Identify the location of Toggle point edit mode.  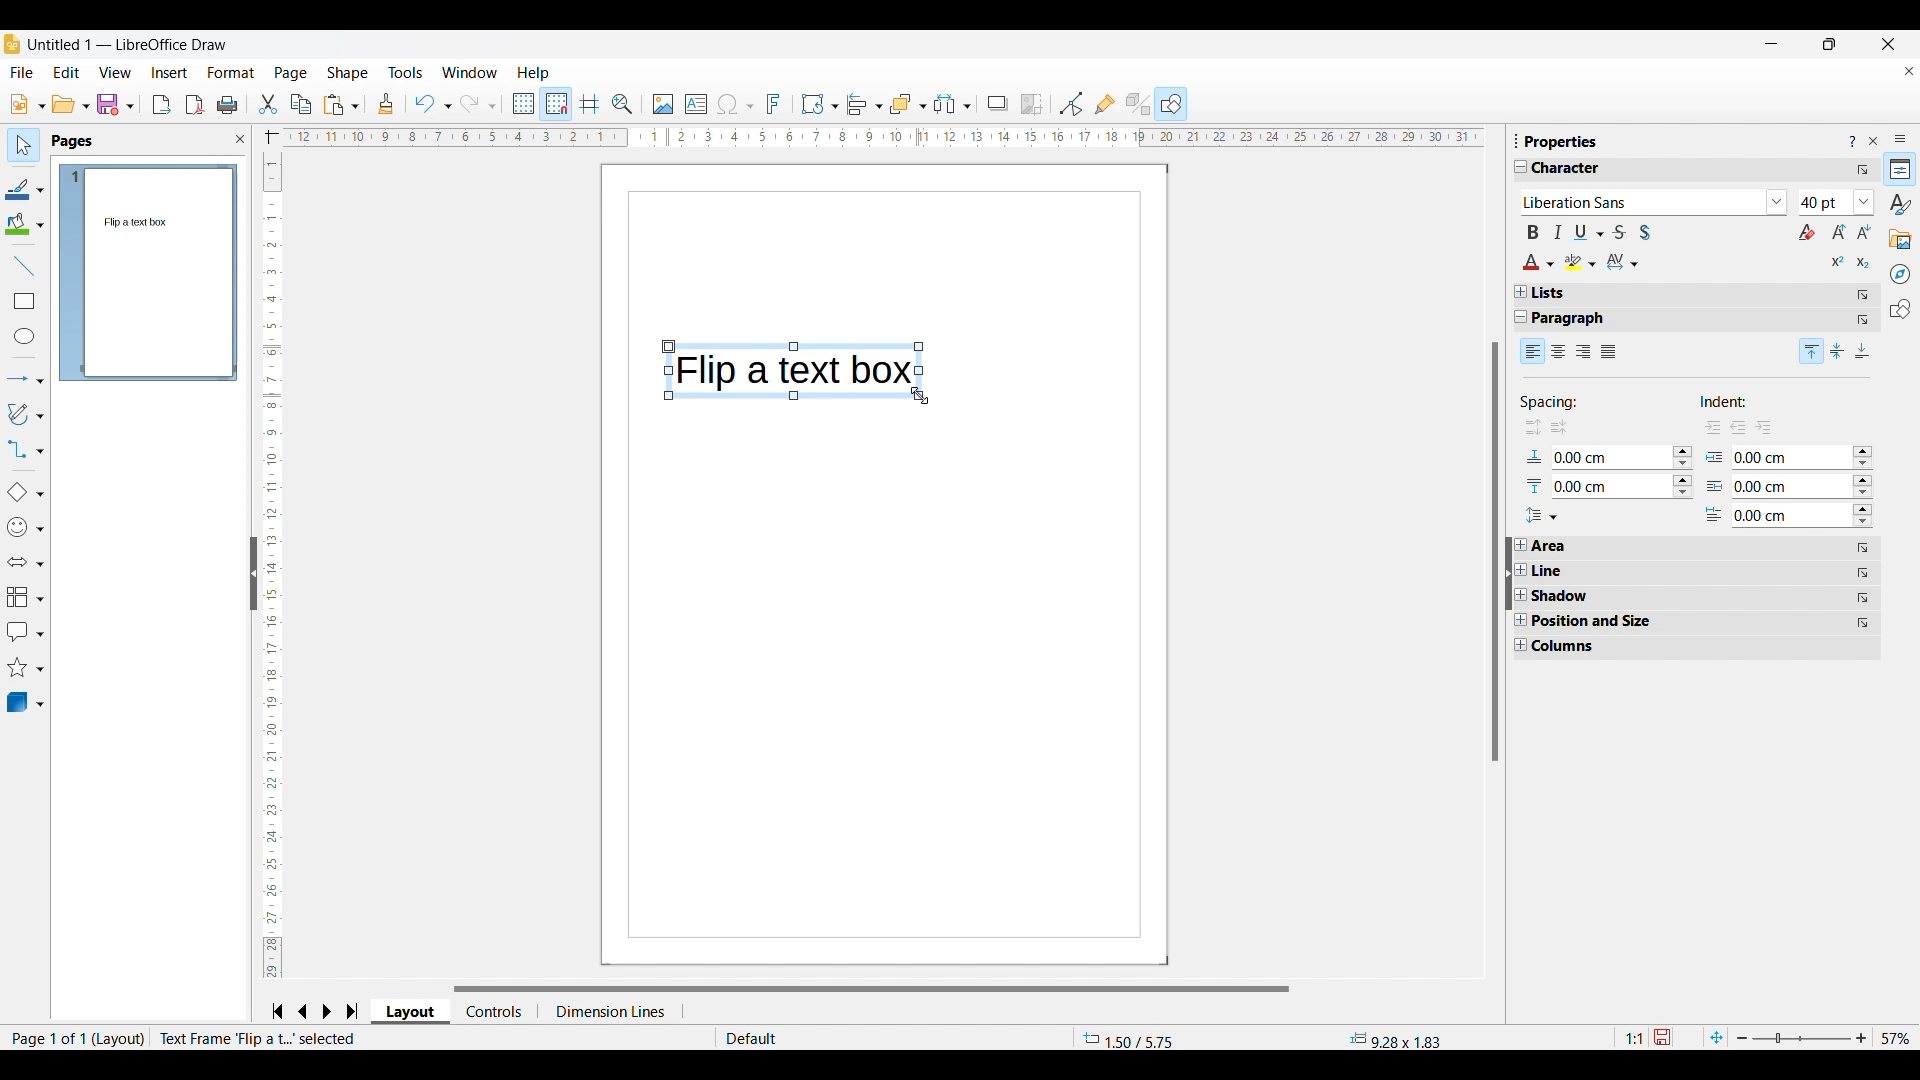
(1071, 104).